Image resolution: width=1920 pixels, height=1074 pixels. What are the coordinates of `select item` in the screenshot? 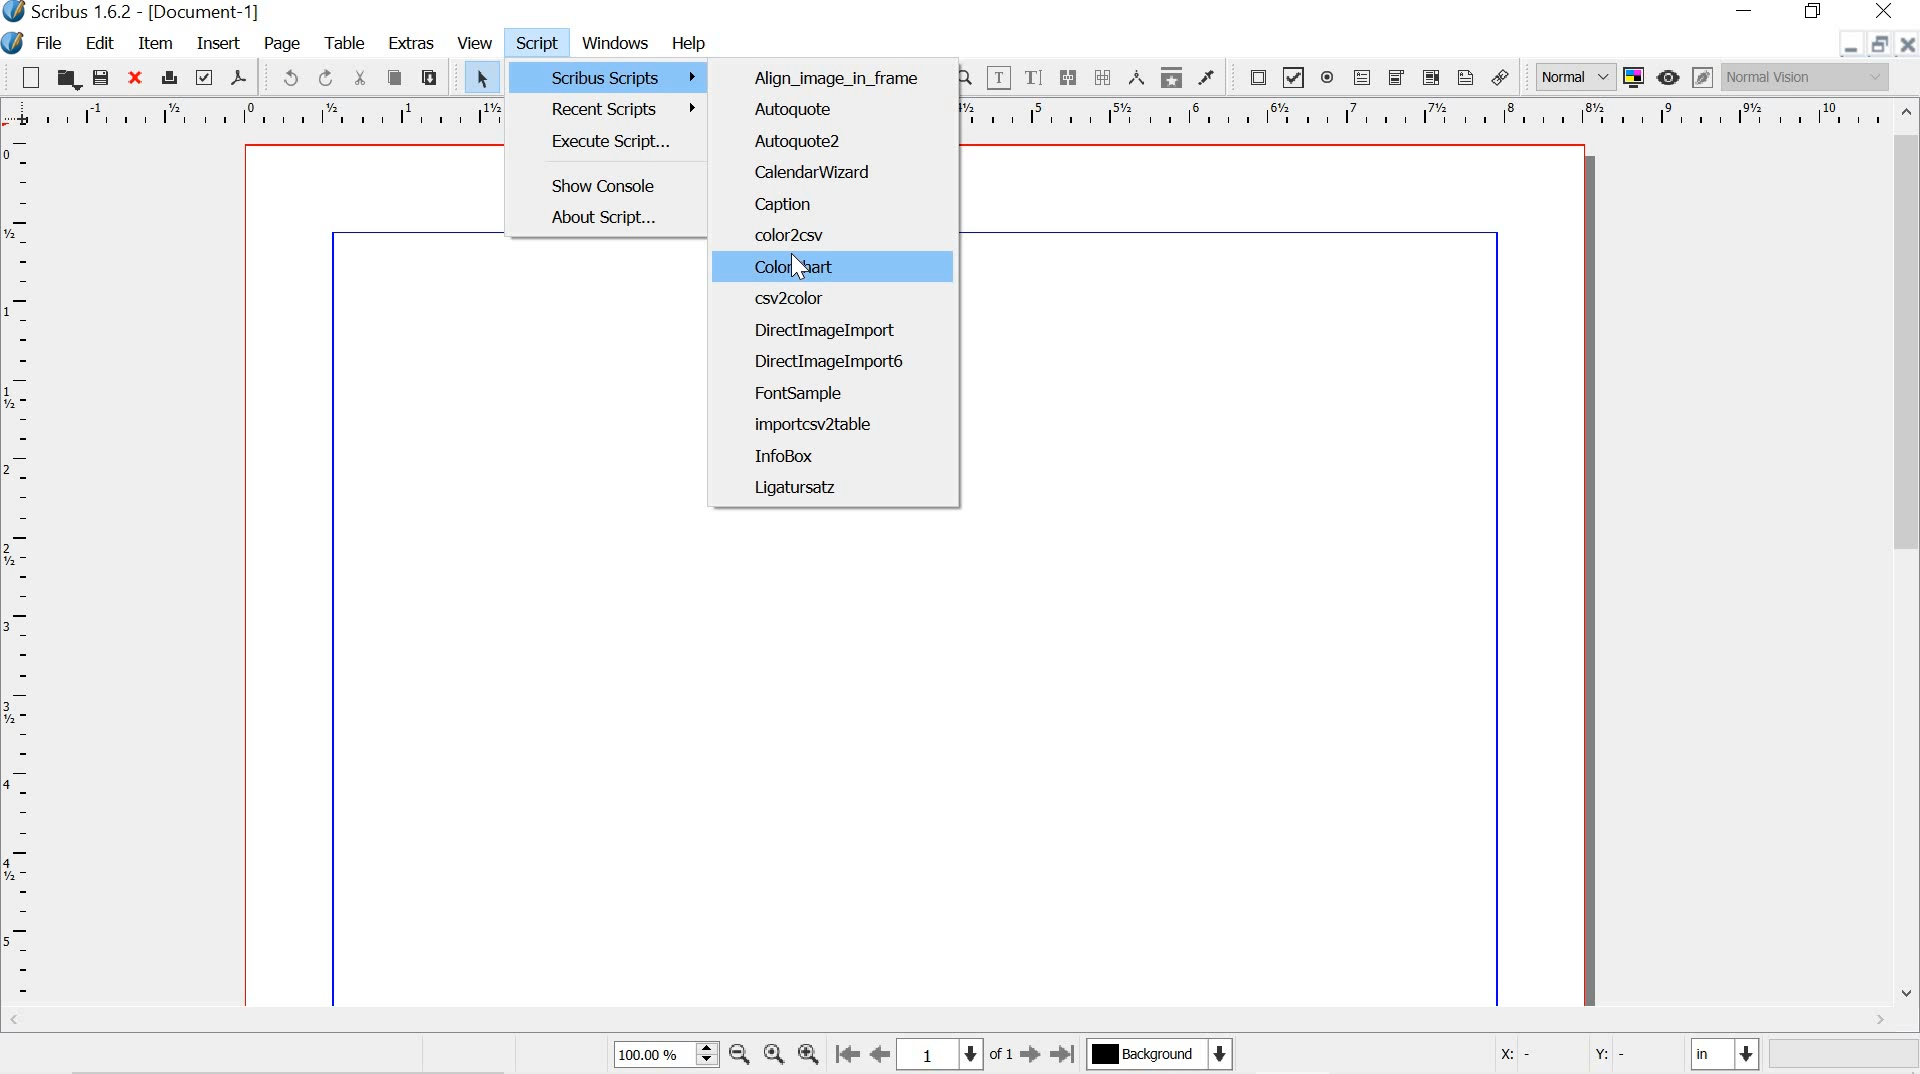 It's located at (479, 76).